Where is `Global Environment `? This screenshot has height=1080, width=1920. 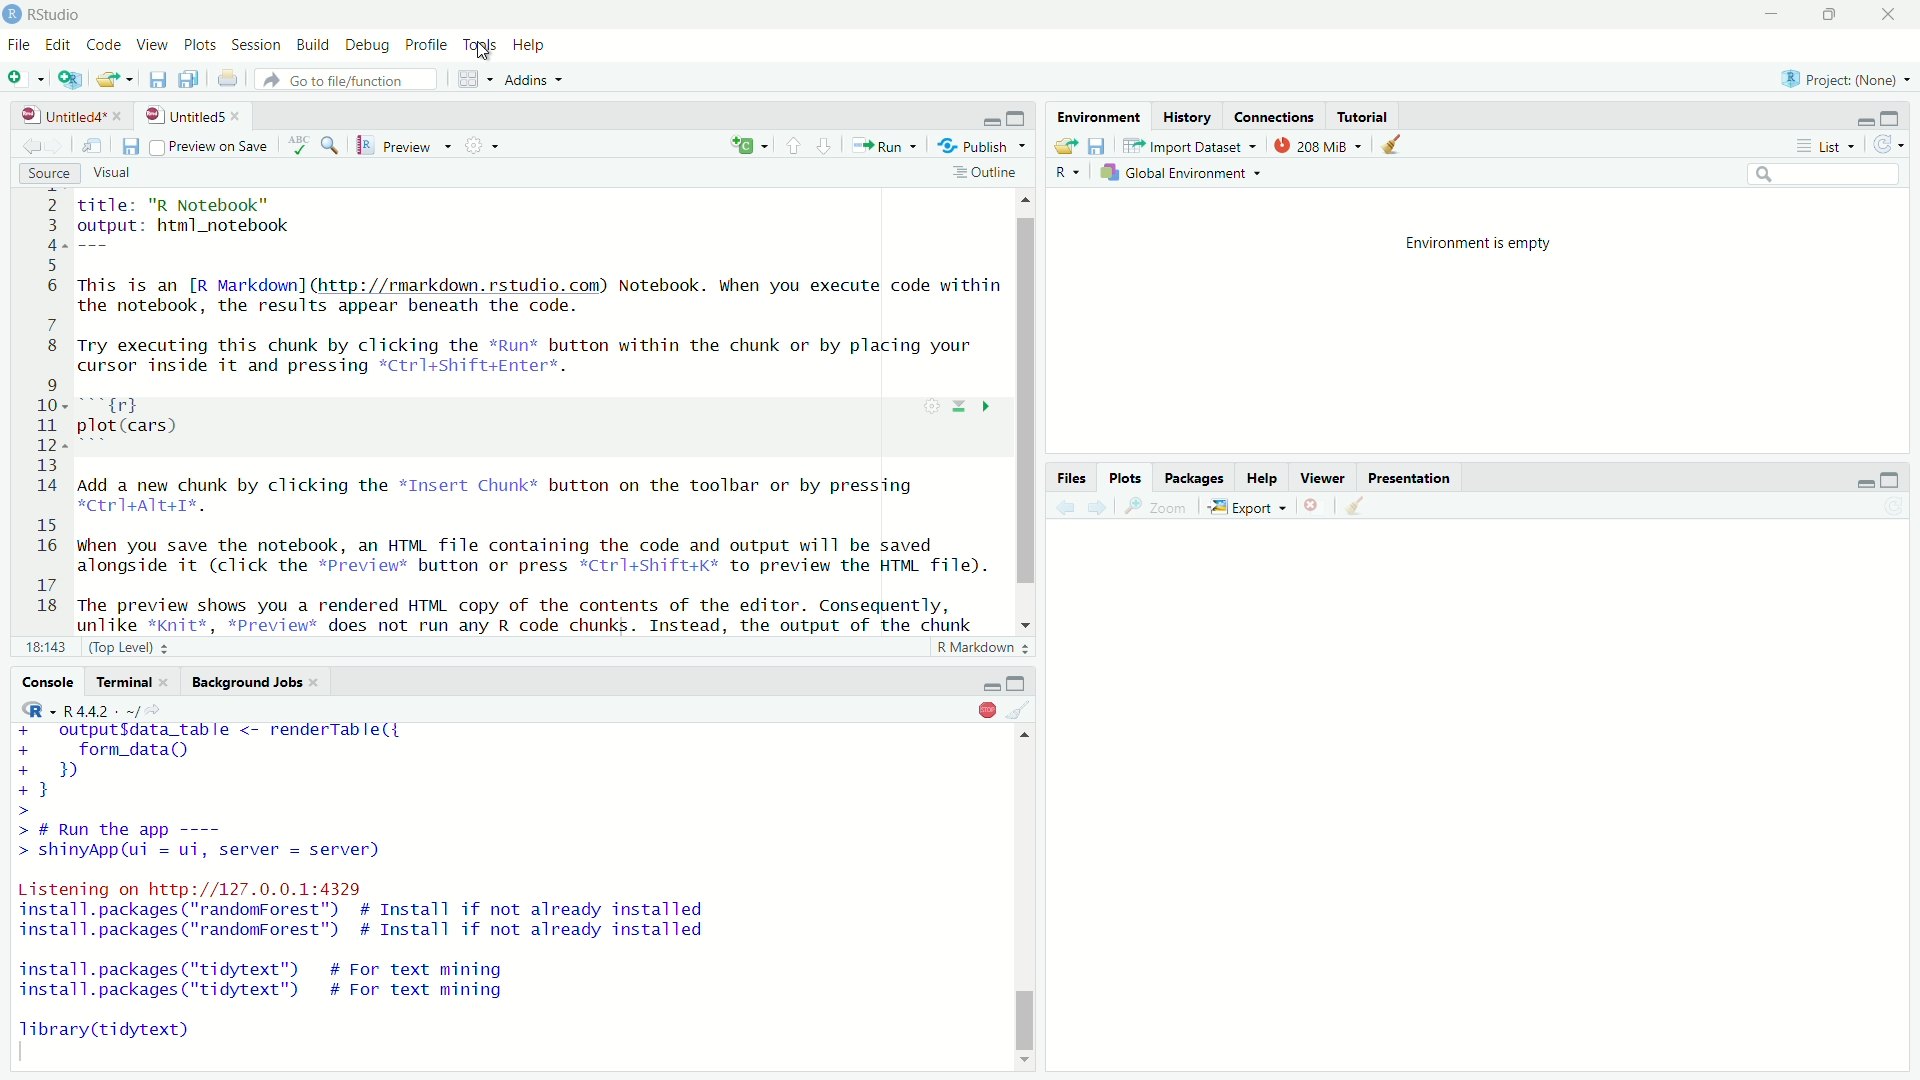 Global Environment  is located at coordinates (1182, 173).